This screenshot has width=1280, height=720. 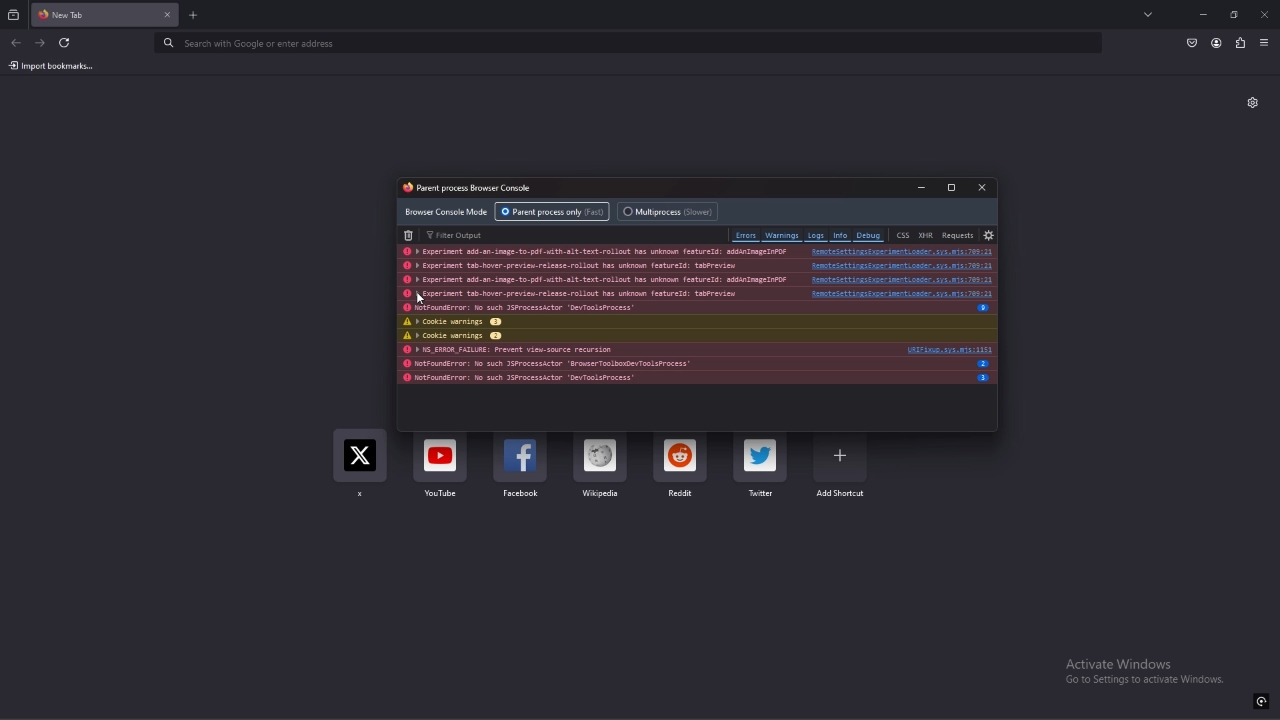 I want to click on source, so click(x=900, y=252).